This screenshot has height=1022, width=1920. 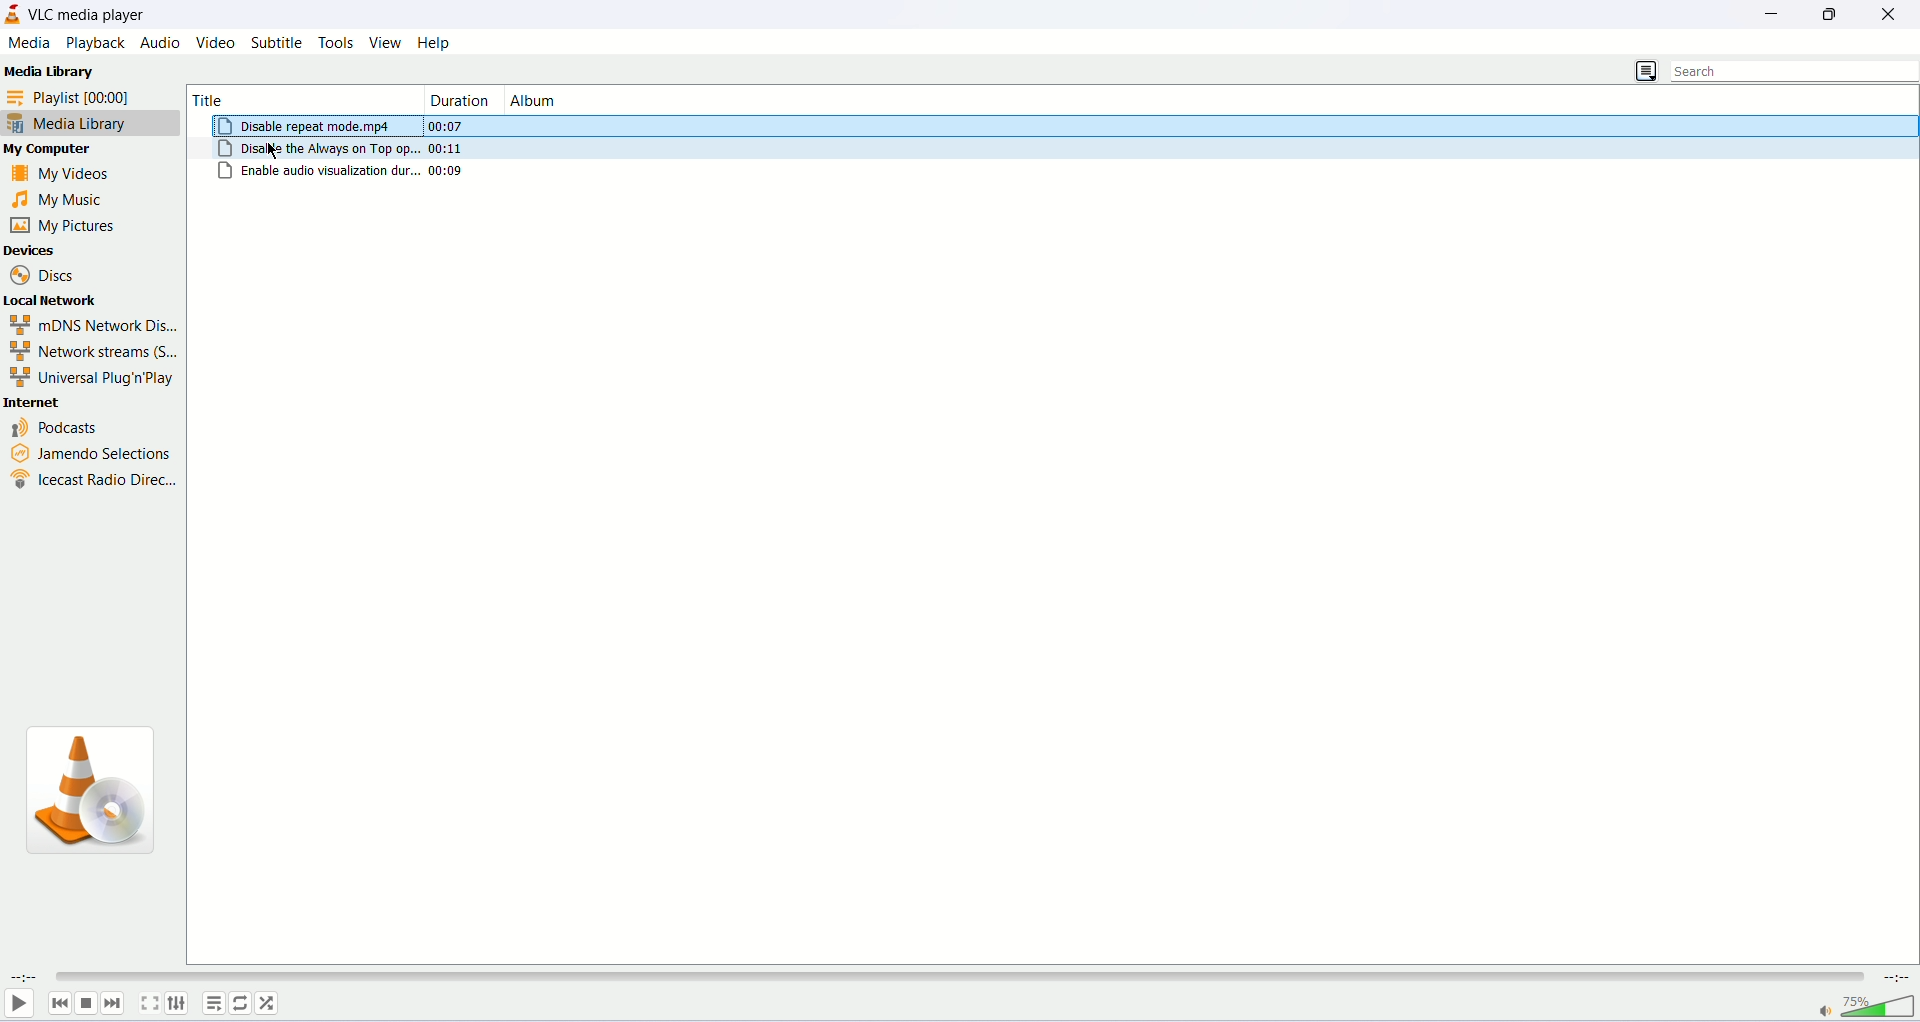 What do you see at coordinates (91, 14) in the screenshot?
I see `VLC media player` at bounding box center [91, 14].